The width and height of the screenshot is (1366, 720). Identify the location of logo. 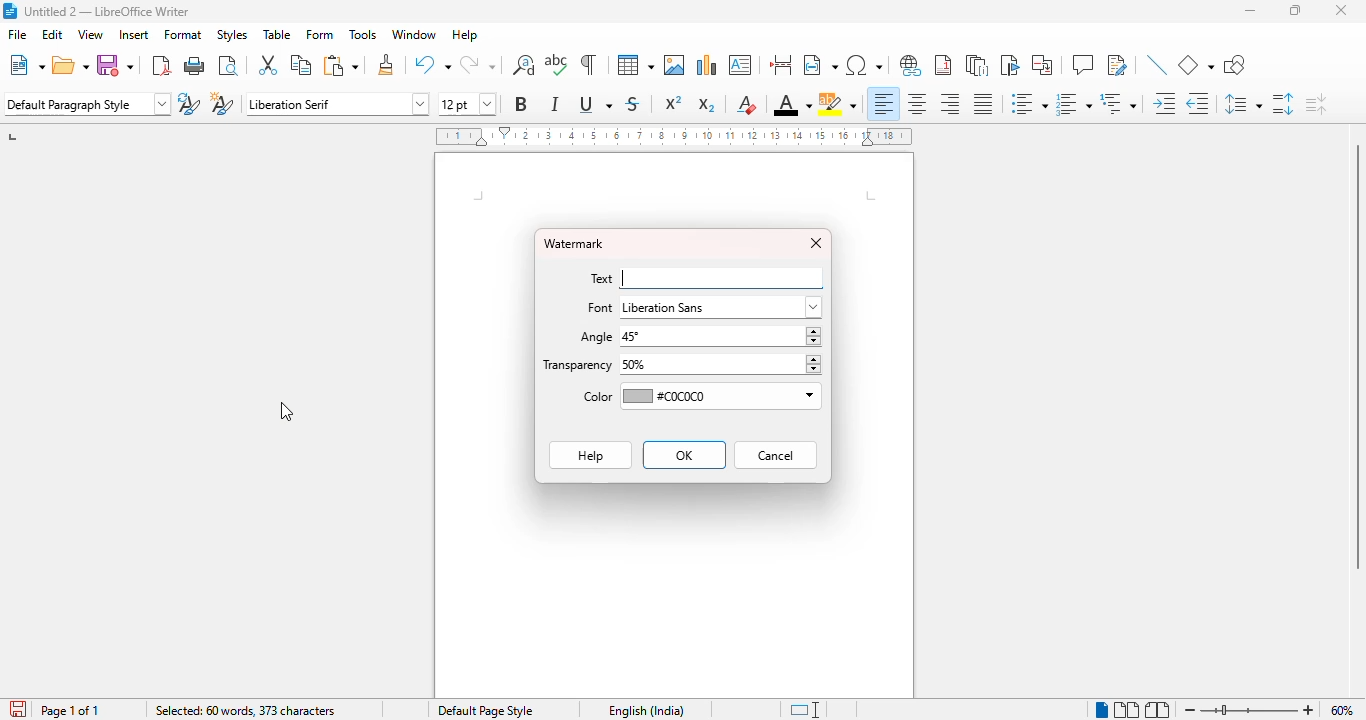
(9, 10).